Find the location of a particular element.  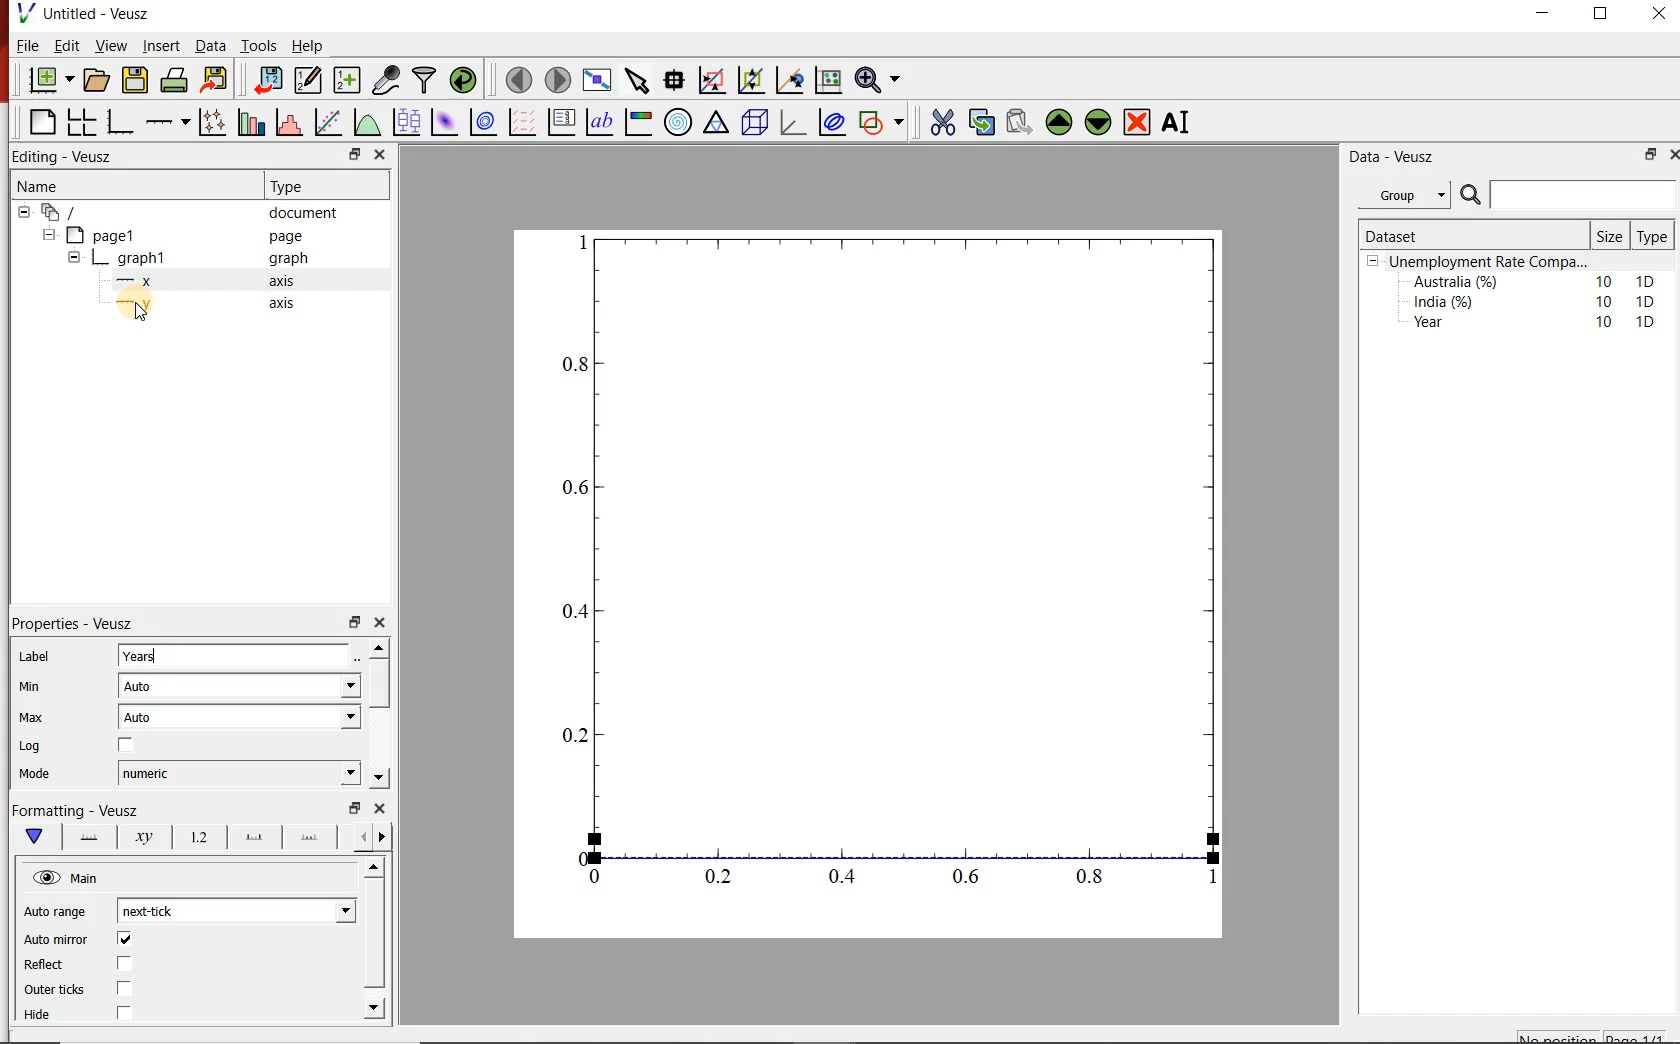

print document is located at coordinates (174, 78).